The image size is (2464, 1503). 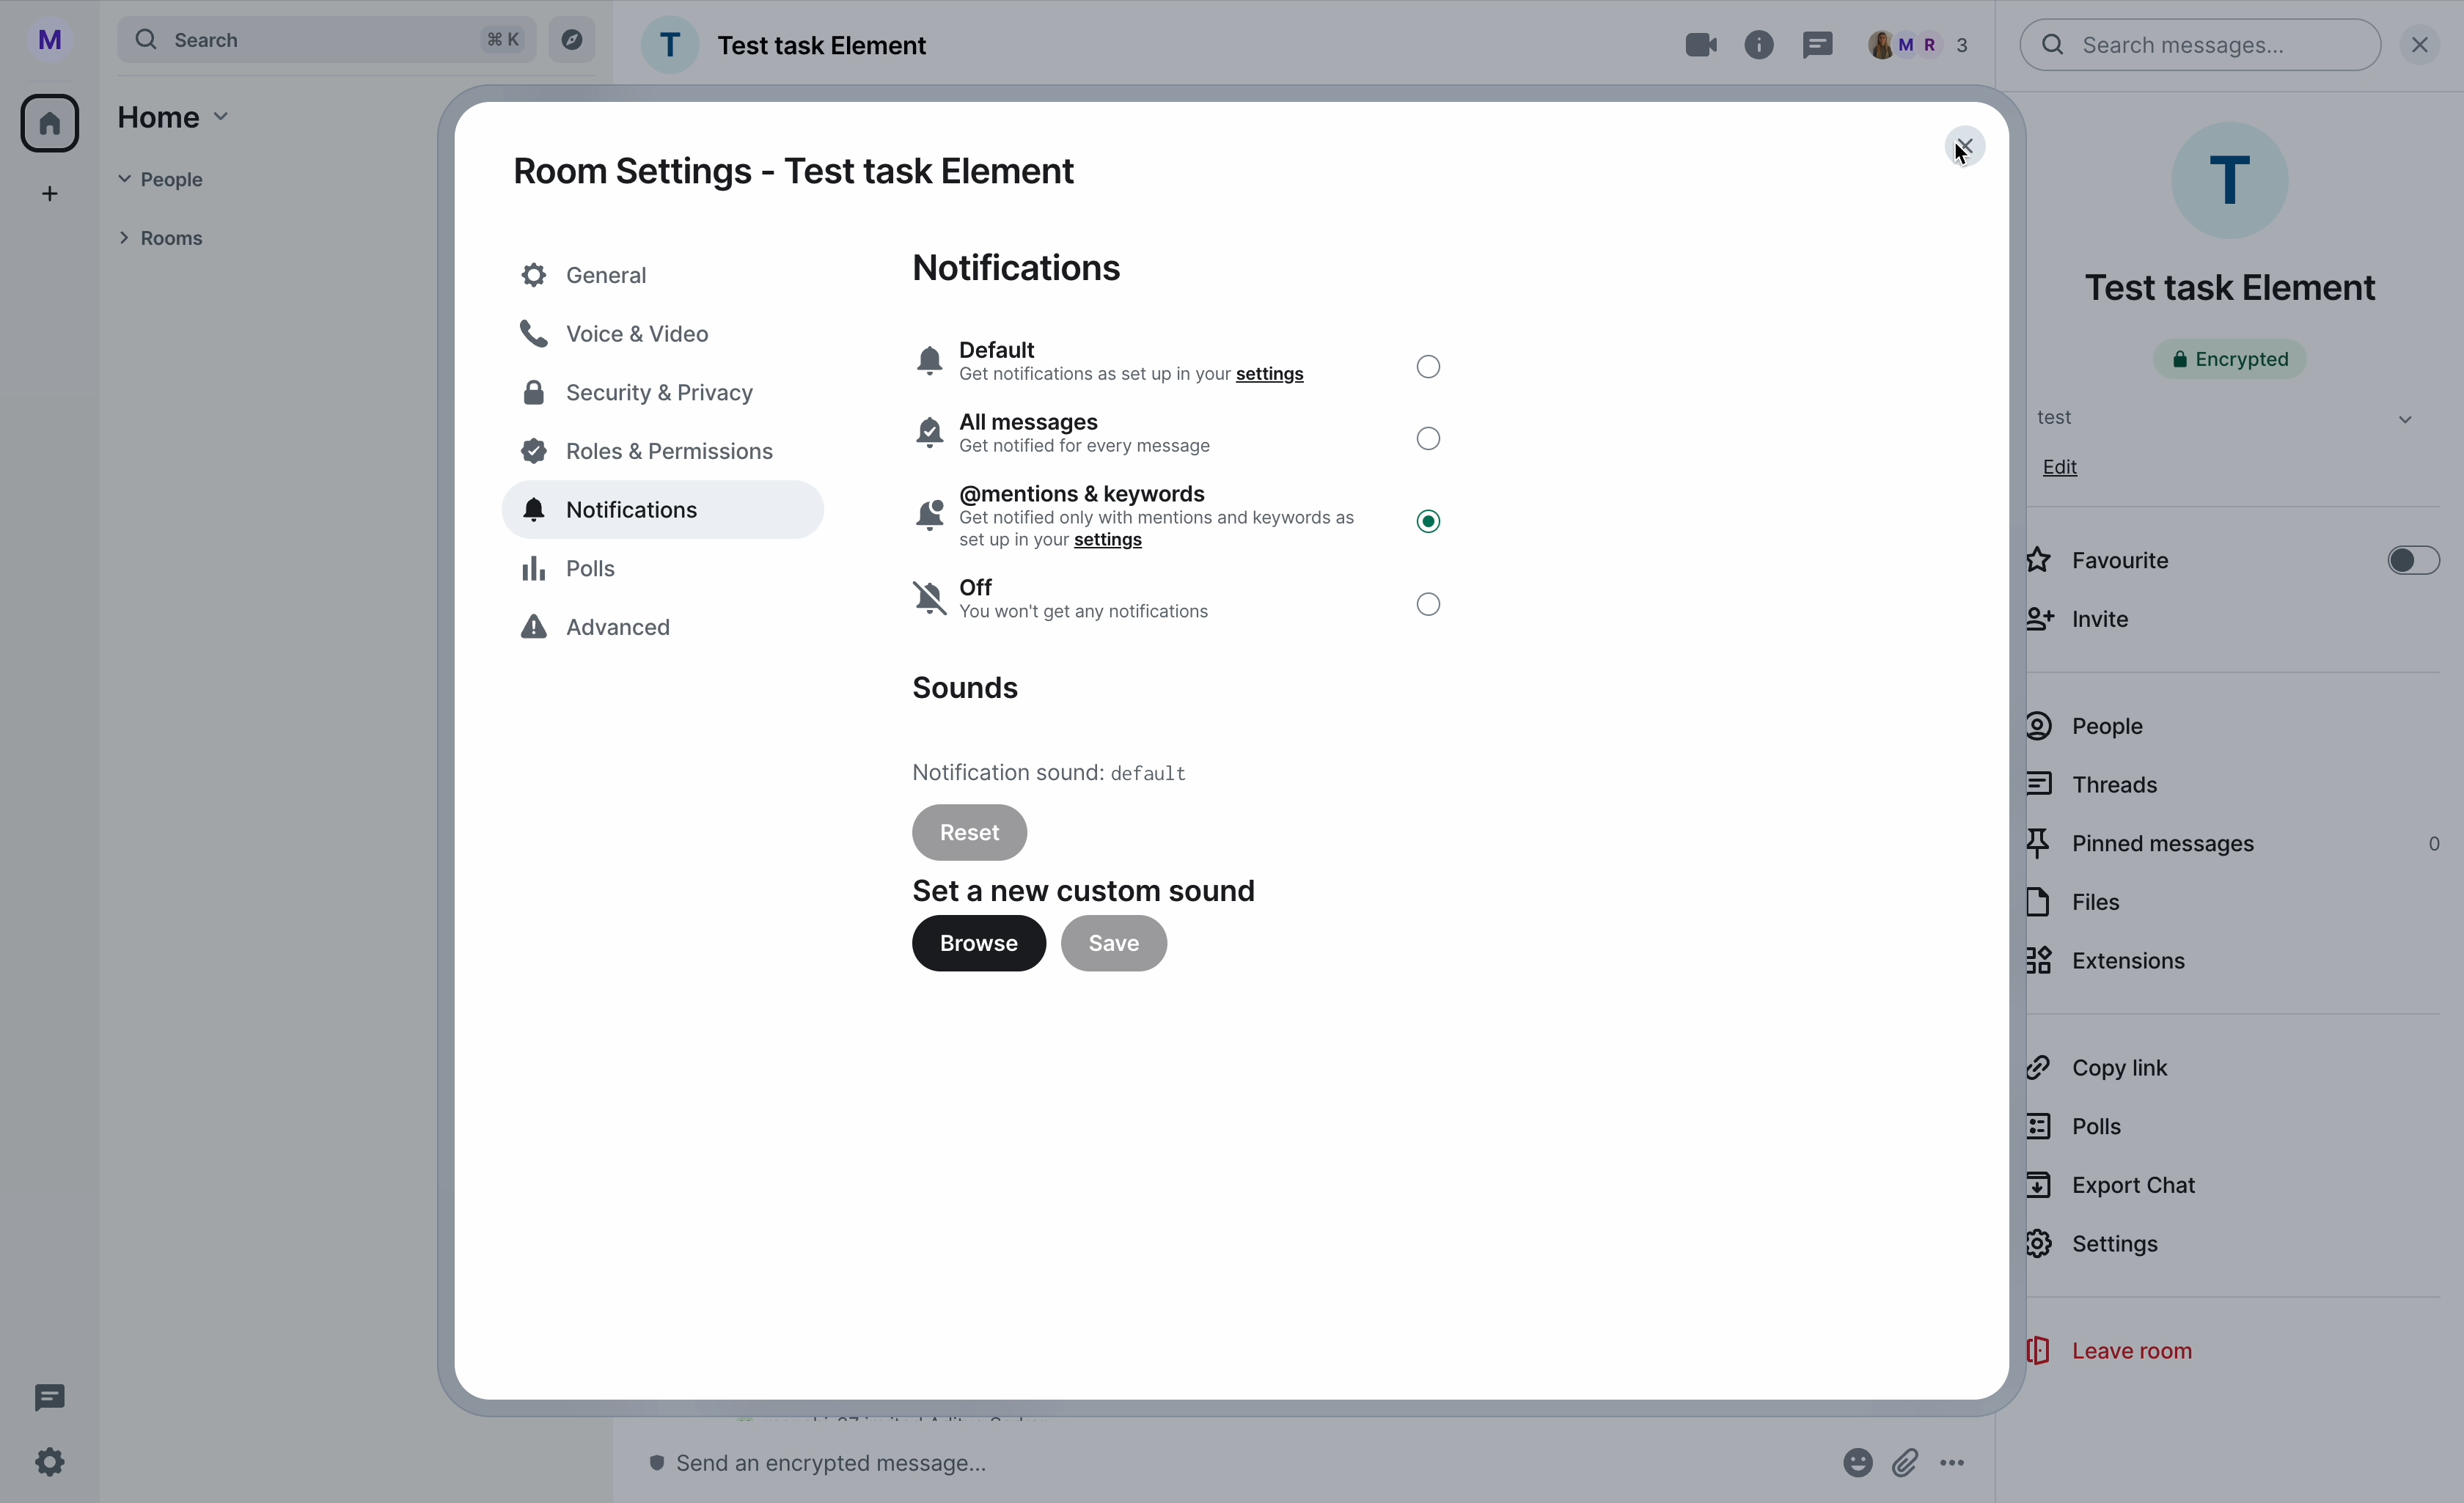 I want to click on leave room, so click(x=2107, y=1352).